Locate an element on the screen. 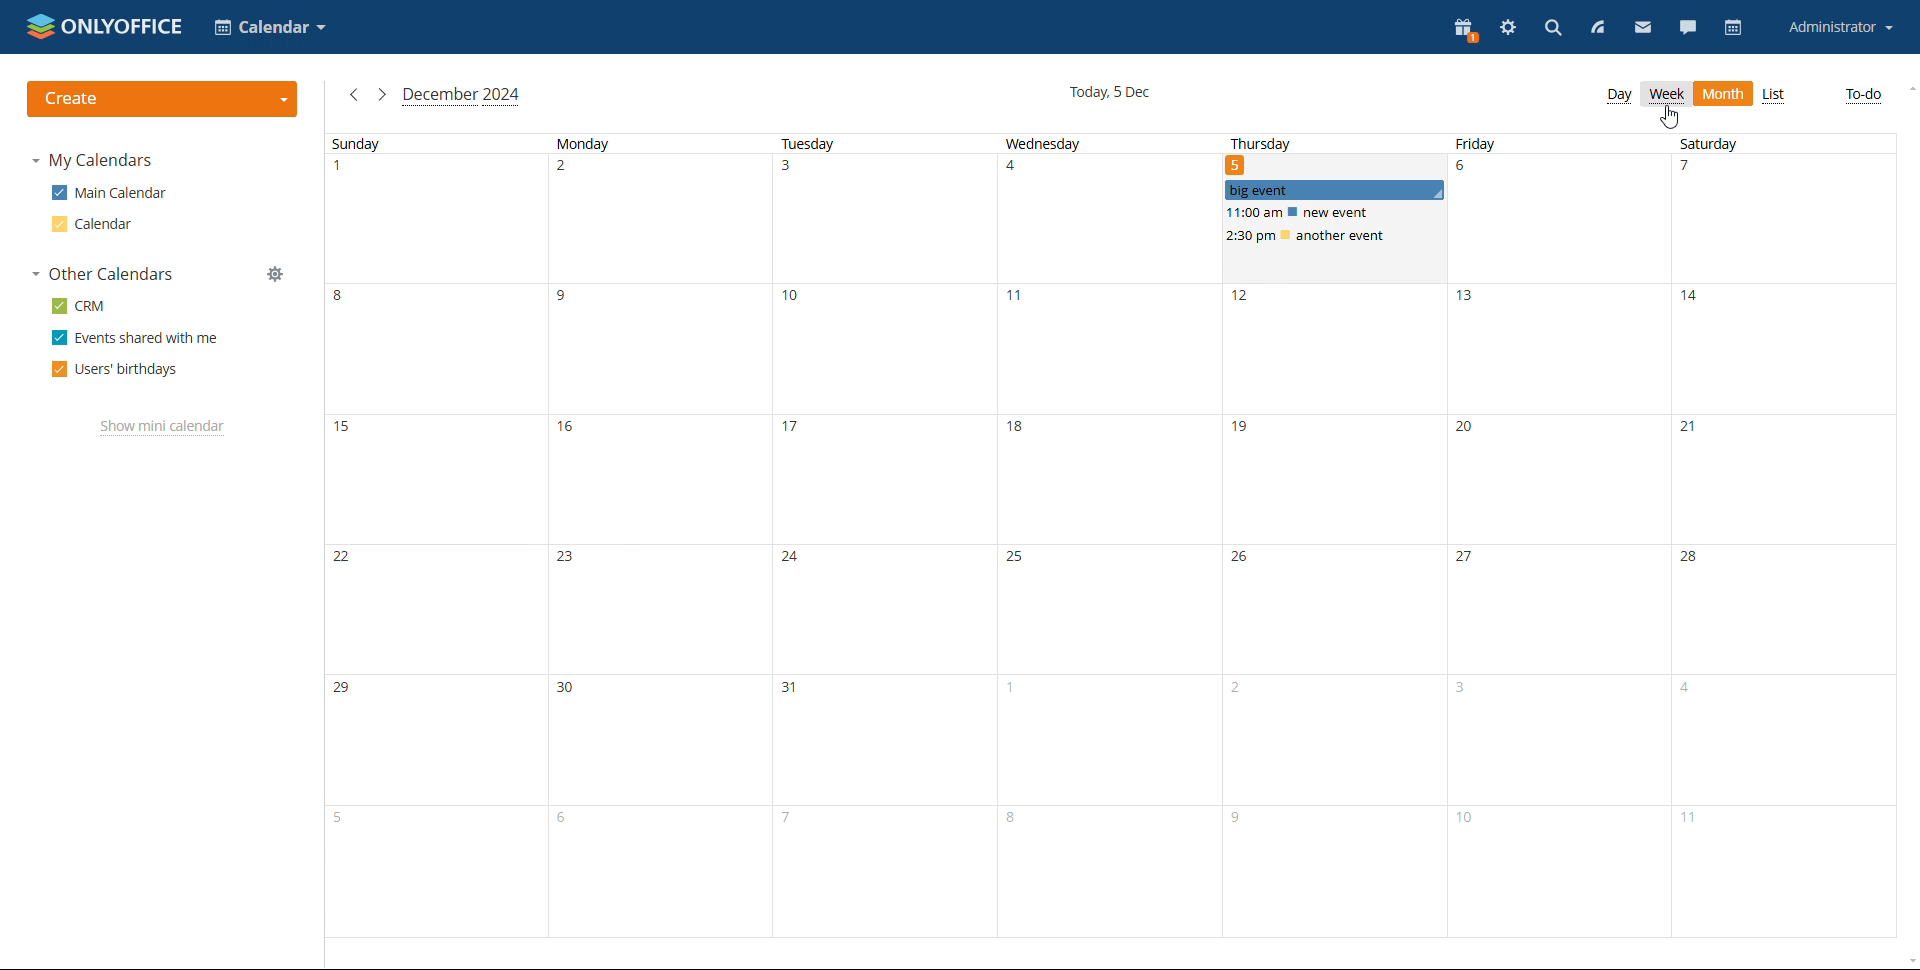 This screenshot has width=1920, height=970. thursday is located at coordinates (1266, 142).